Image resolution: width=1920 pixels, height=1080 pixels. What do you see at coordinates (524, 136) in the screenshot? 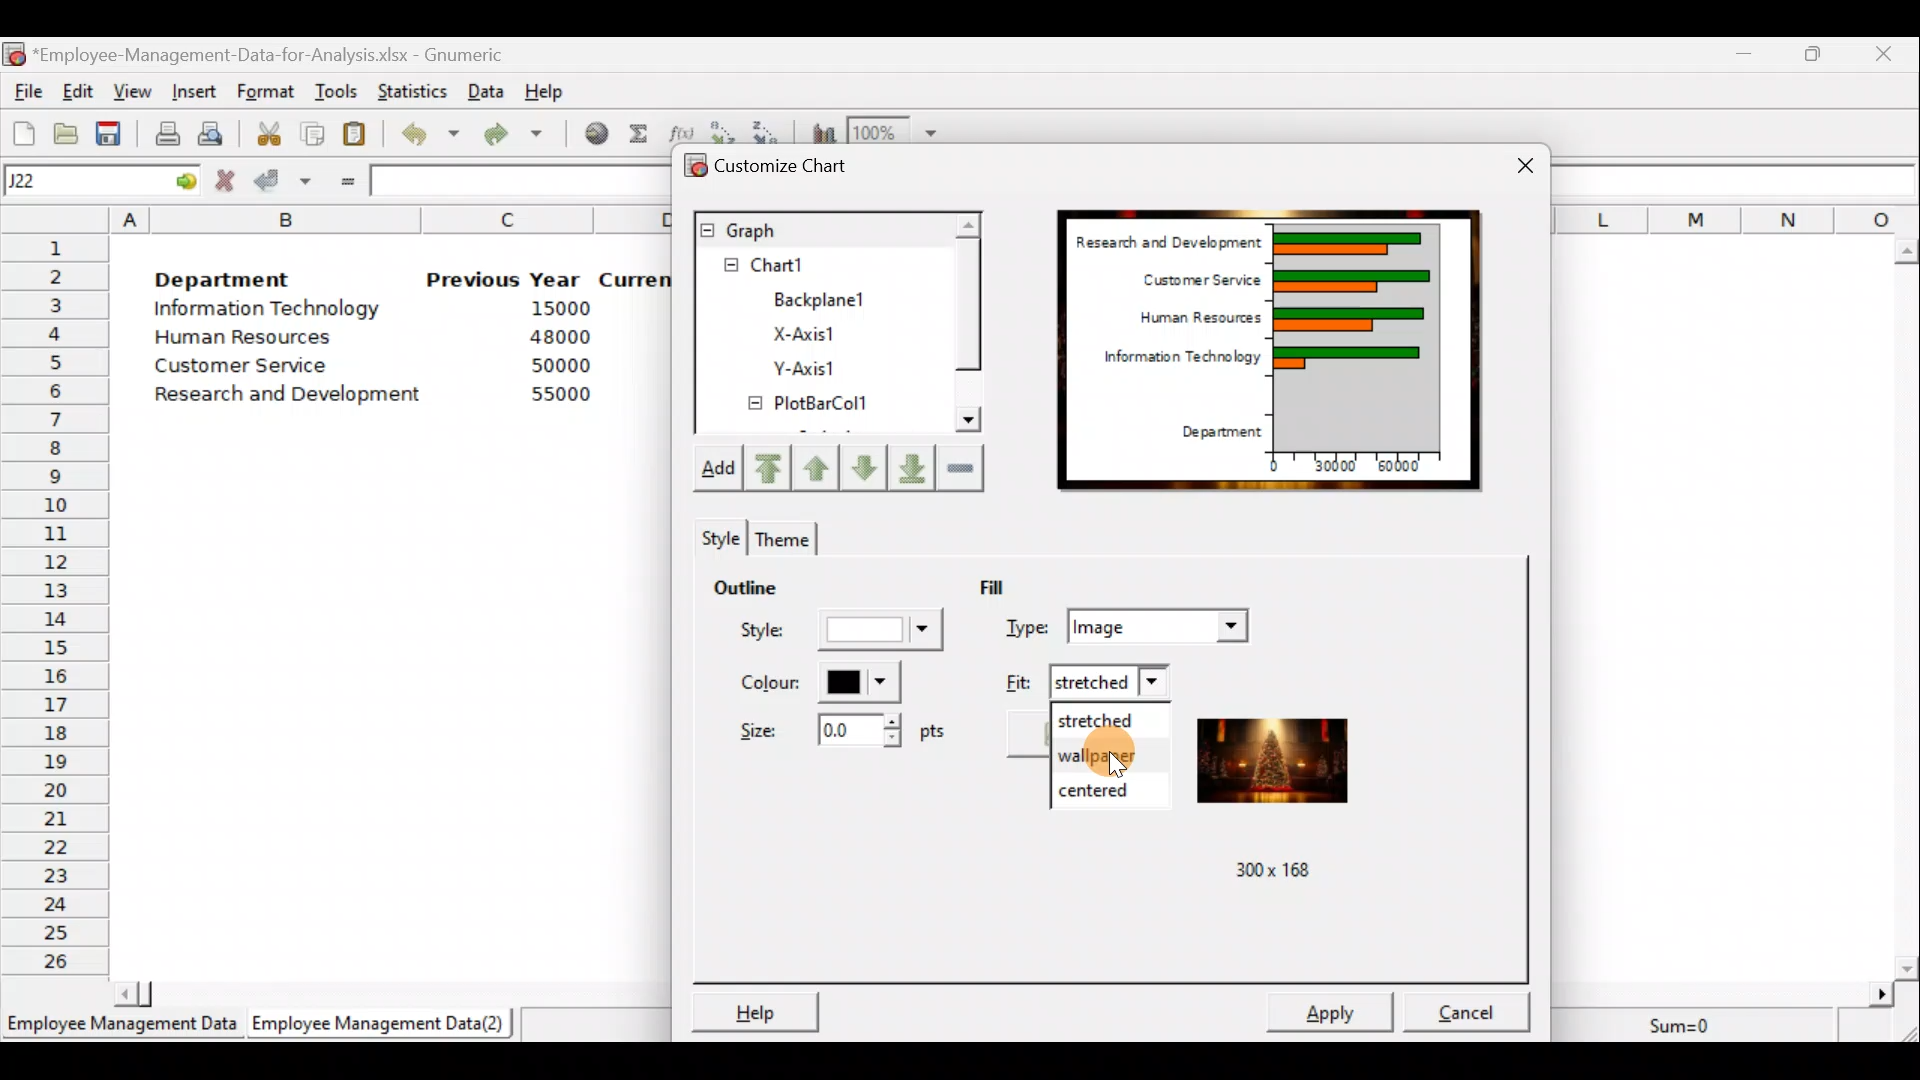
I see `Redo undone action` at bounding box center [524, 136].